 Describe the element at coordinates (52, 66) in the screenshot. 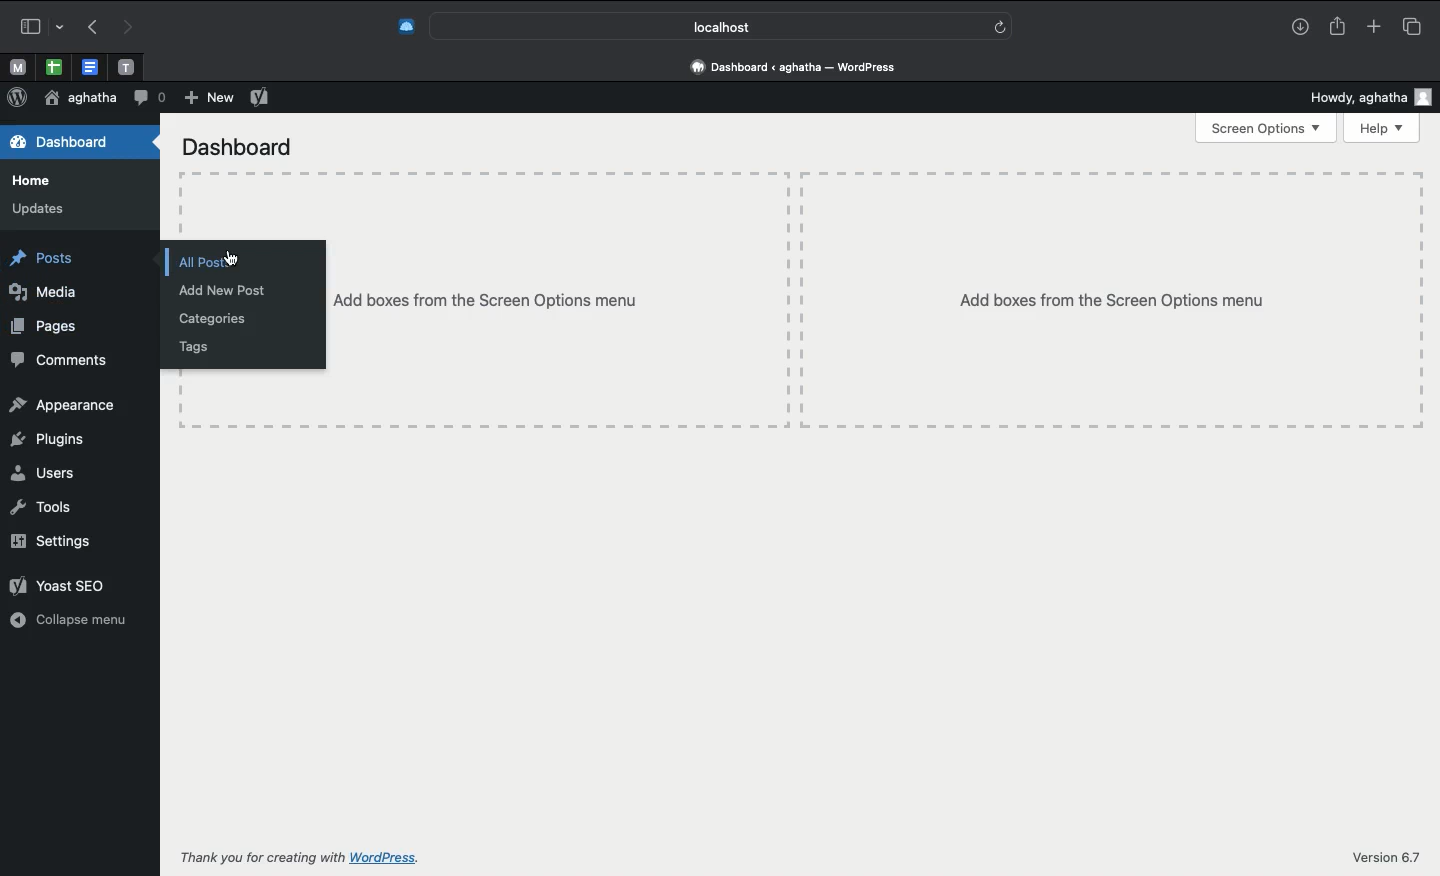

I see `Pinned tabs` at that location.